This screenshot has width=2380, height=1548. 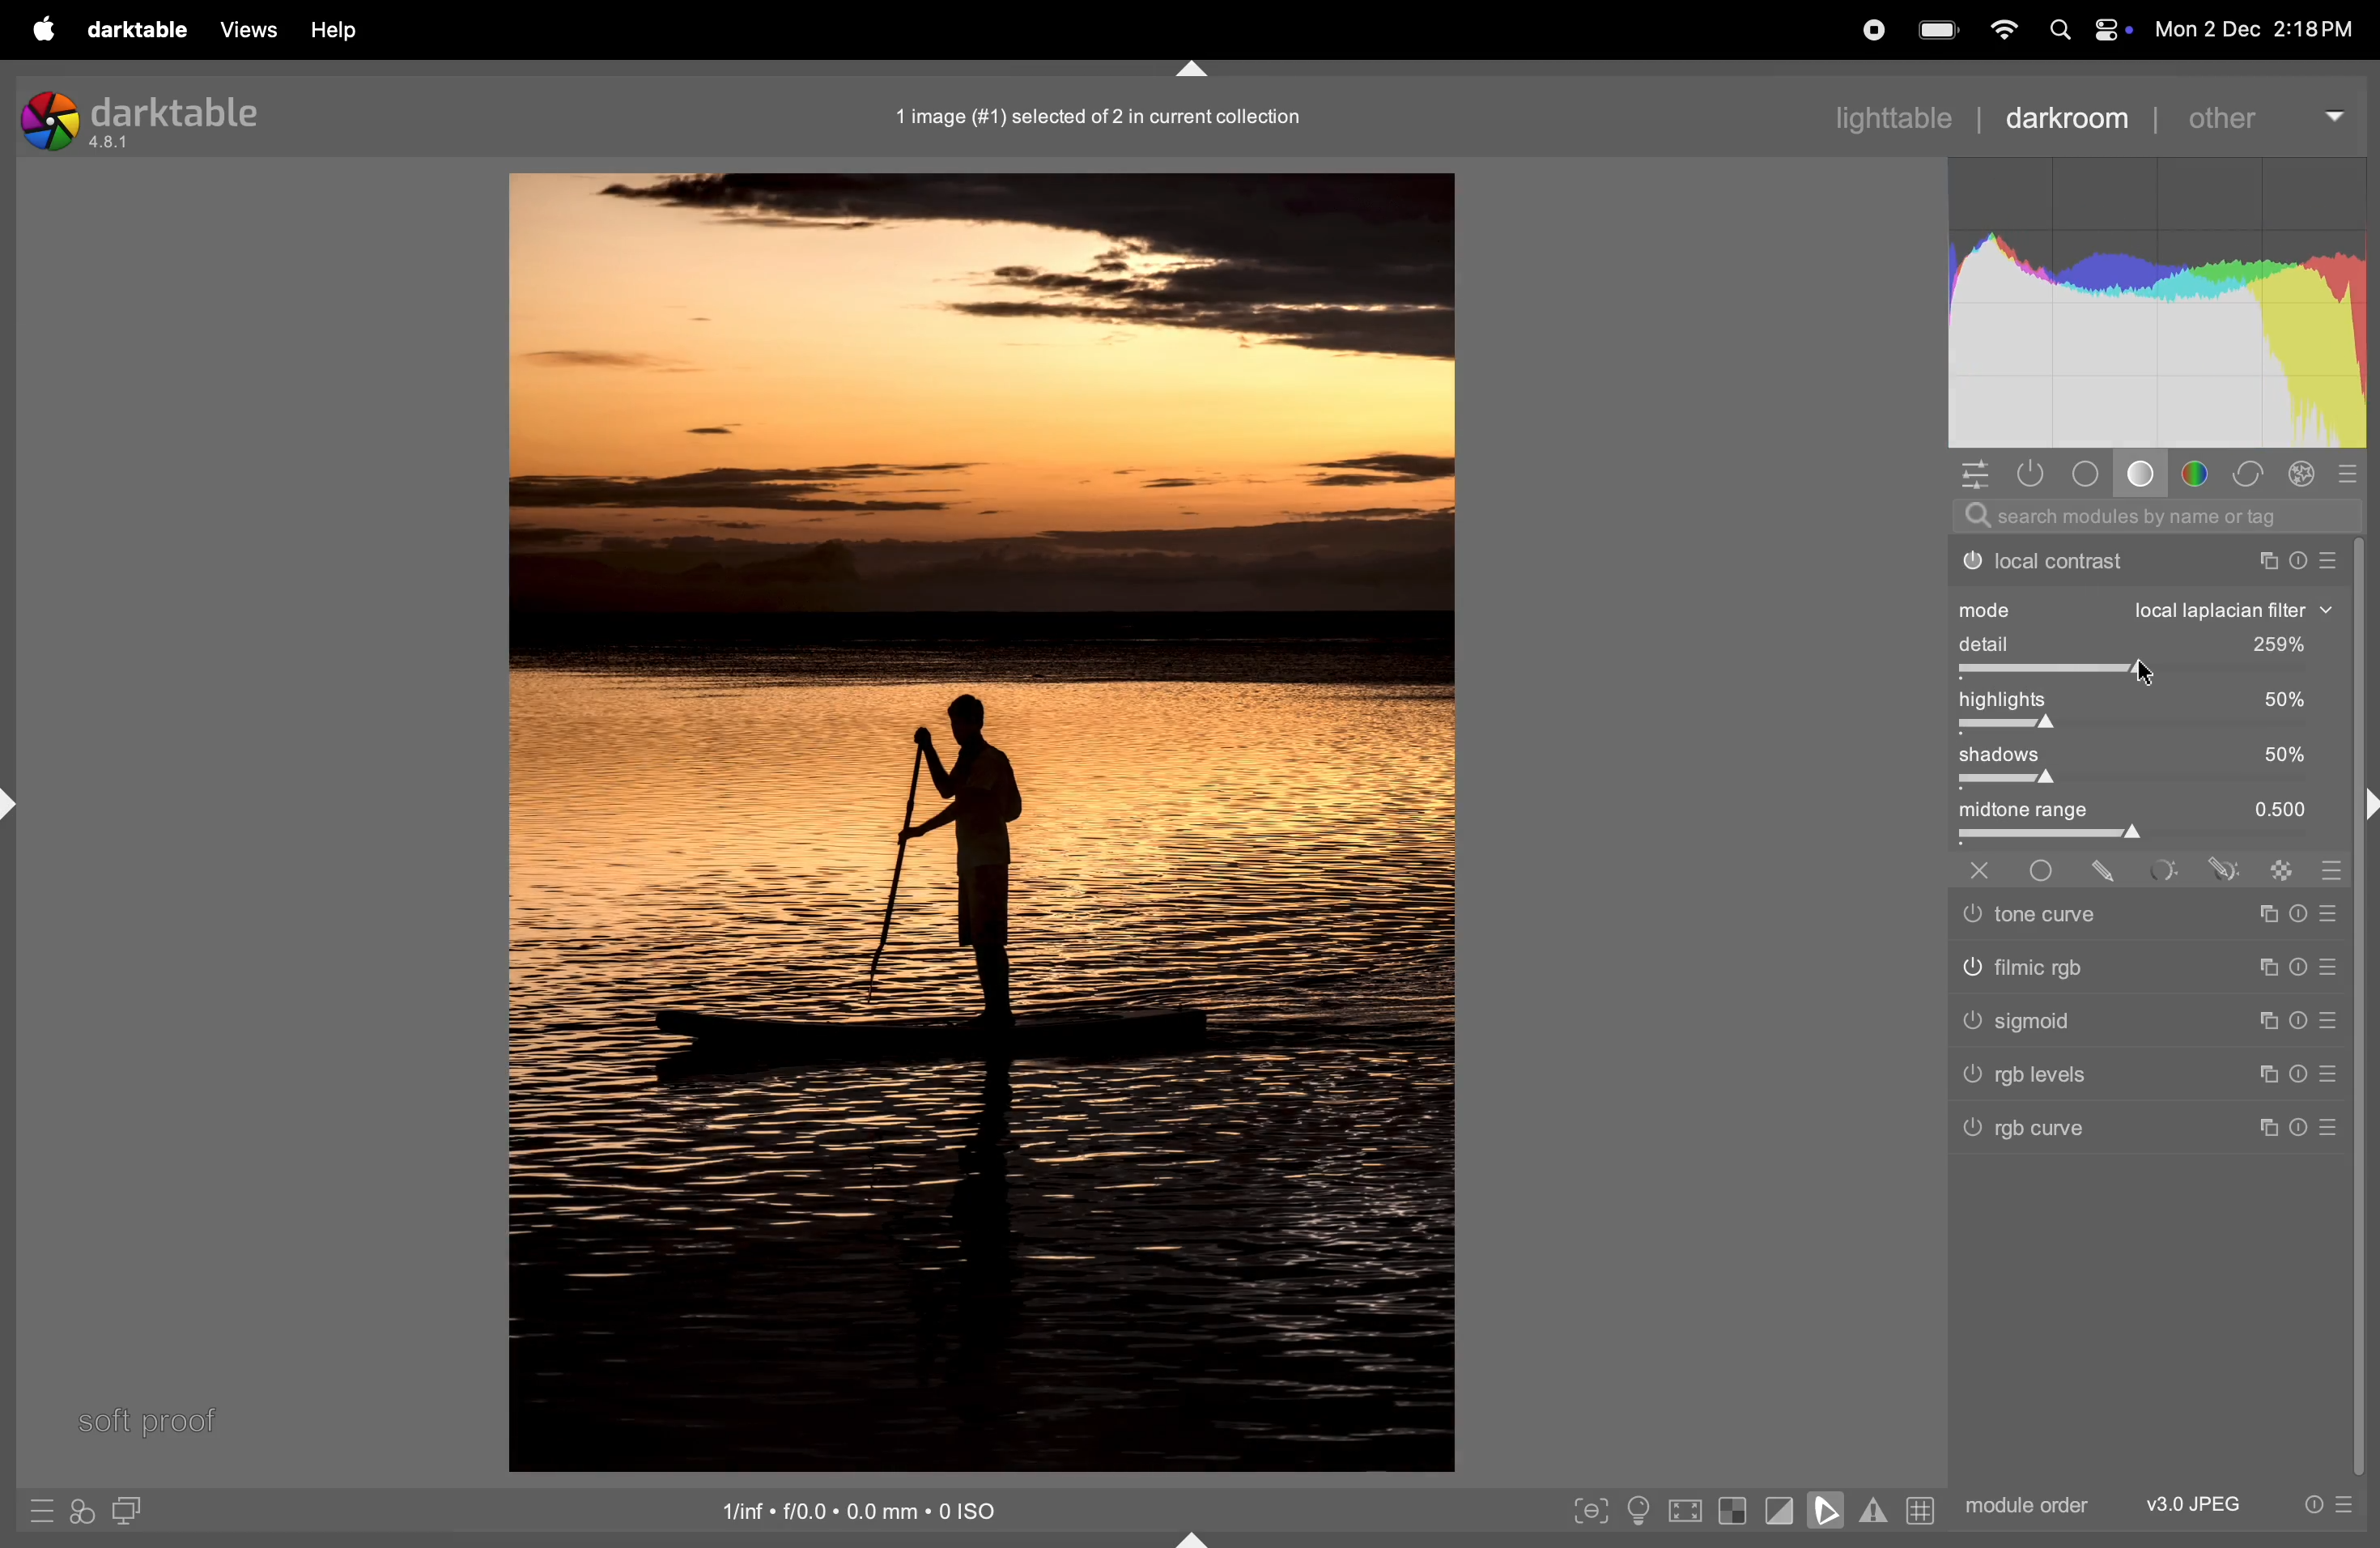 I want to click on sign, so click(x=2331, y=972).